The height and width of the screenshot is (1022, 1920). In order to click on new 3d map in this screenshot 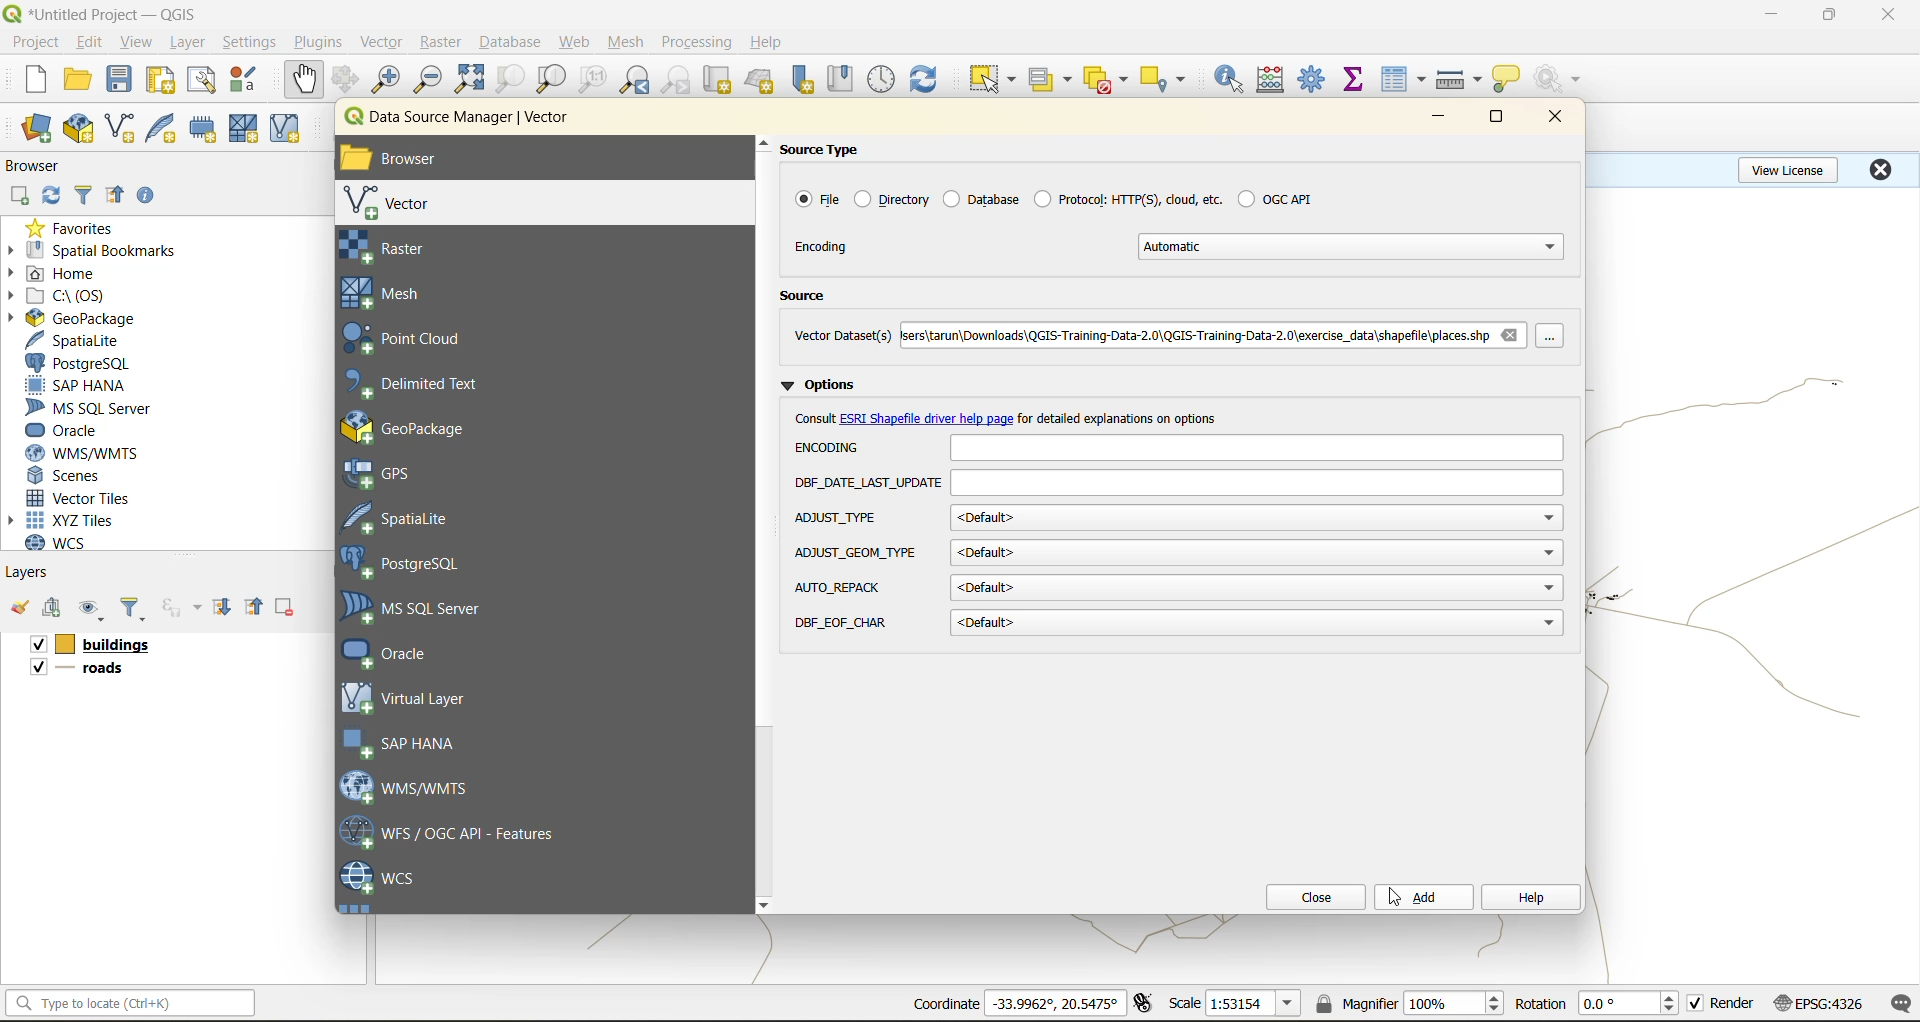, I will do `click(762, 80)`.